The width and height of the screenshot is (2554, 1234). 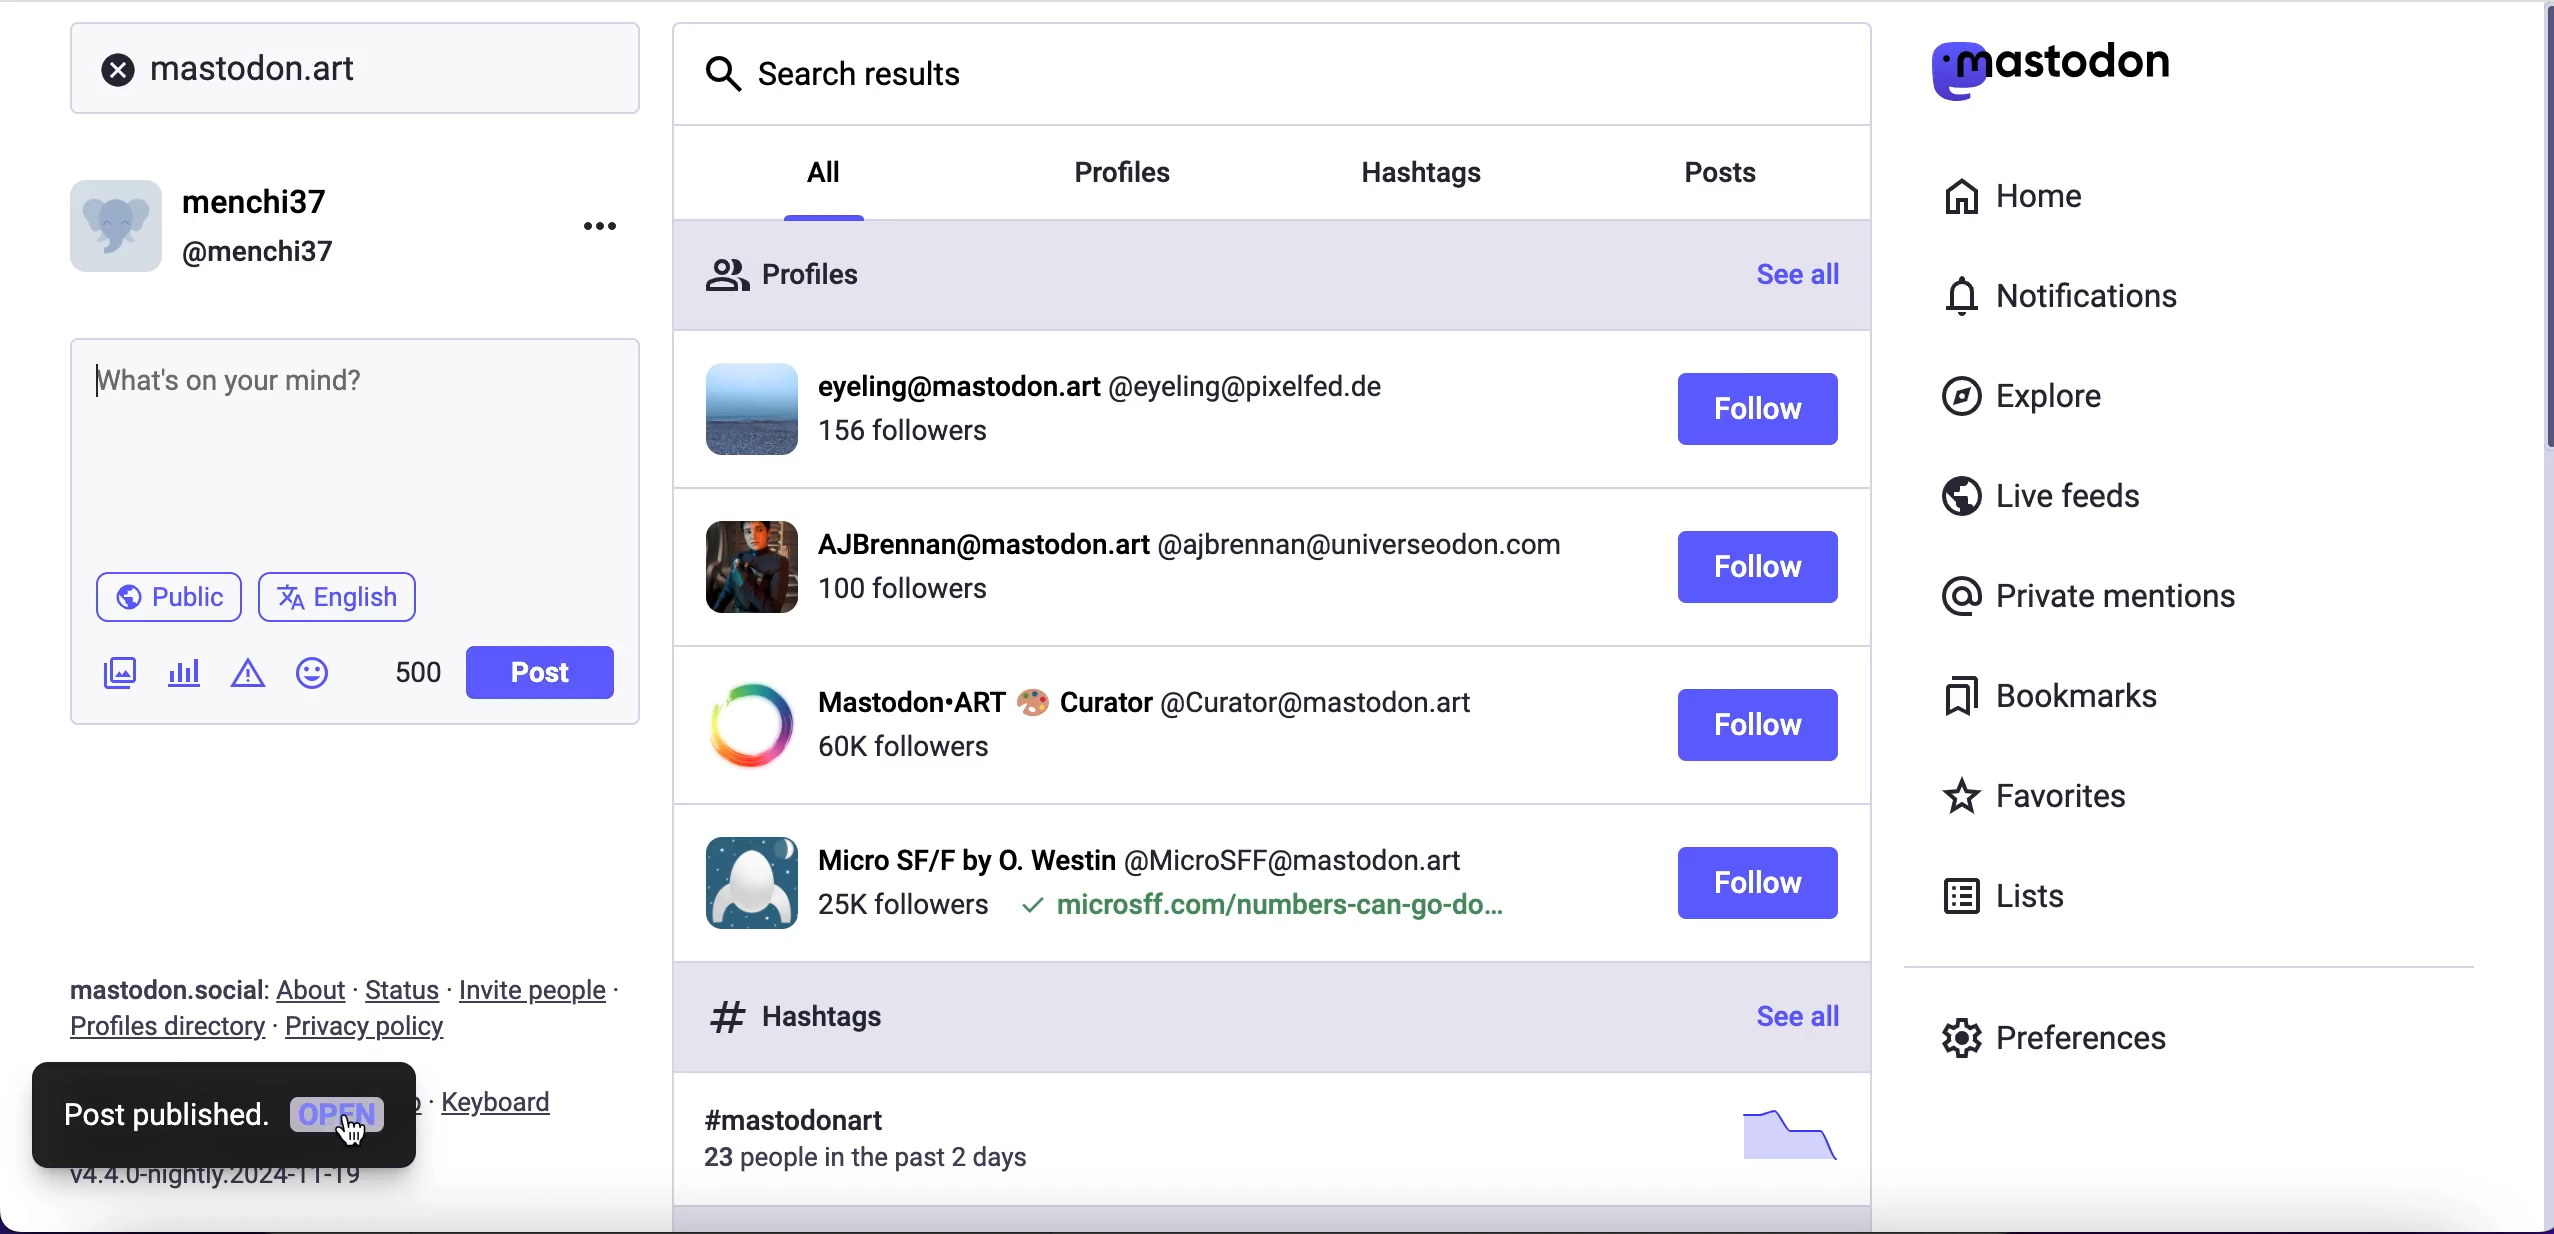 What do you see at coordinates (2046, 301) in the screenshot?
I see `notifications` at bounding box center [2046, 301].